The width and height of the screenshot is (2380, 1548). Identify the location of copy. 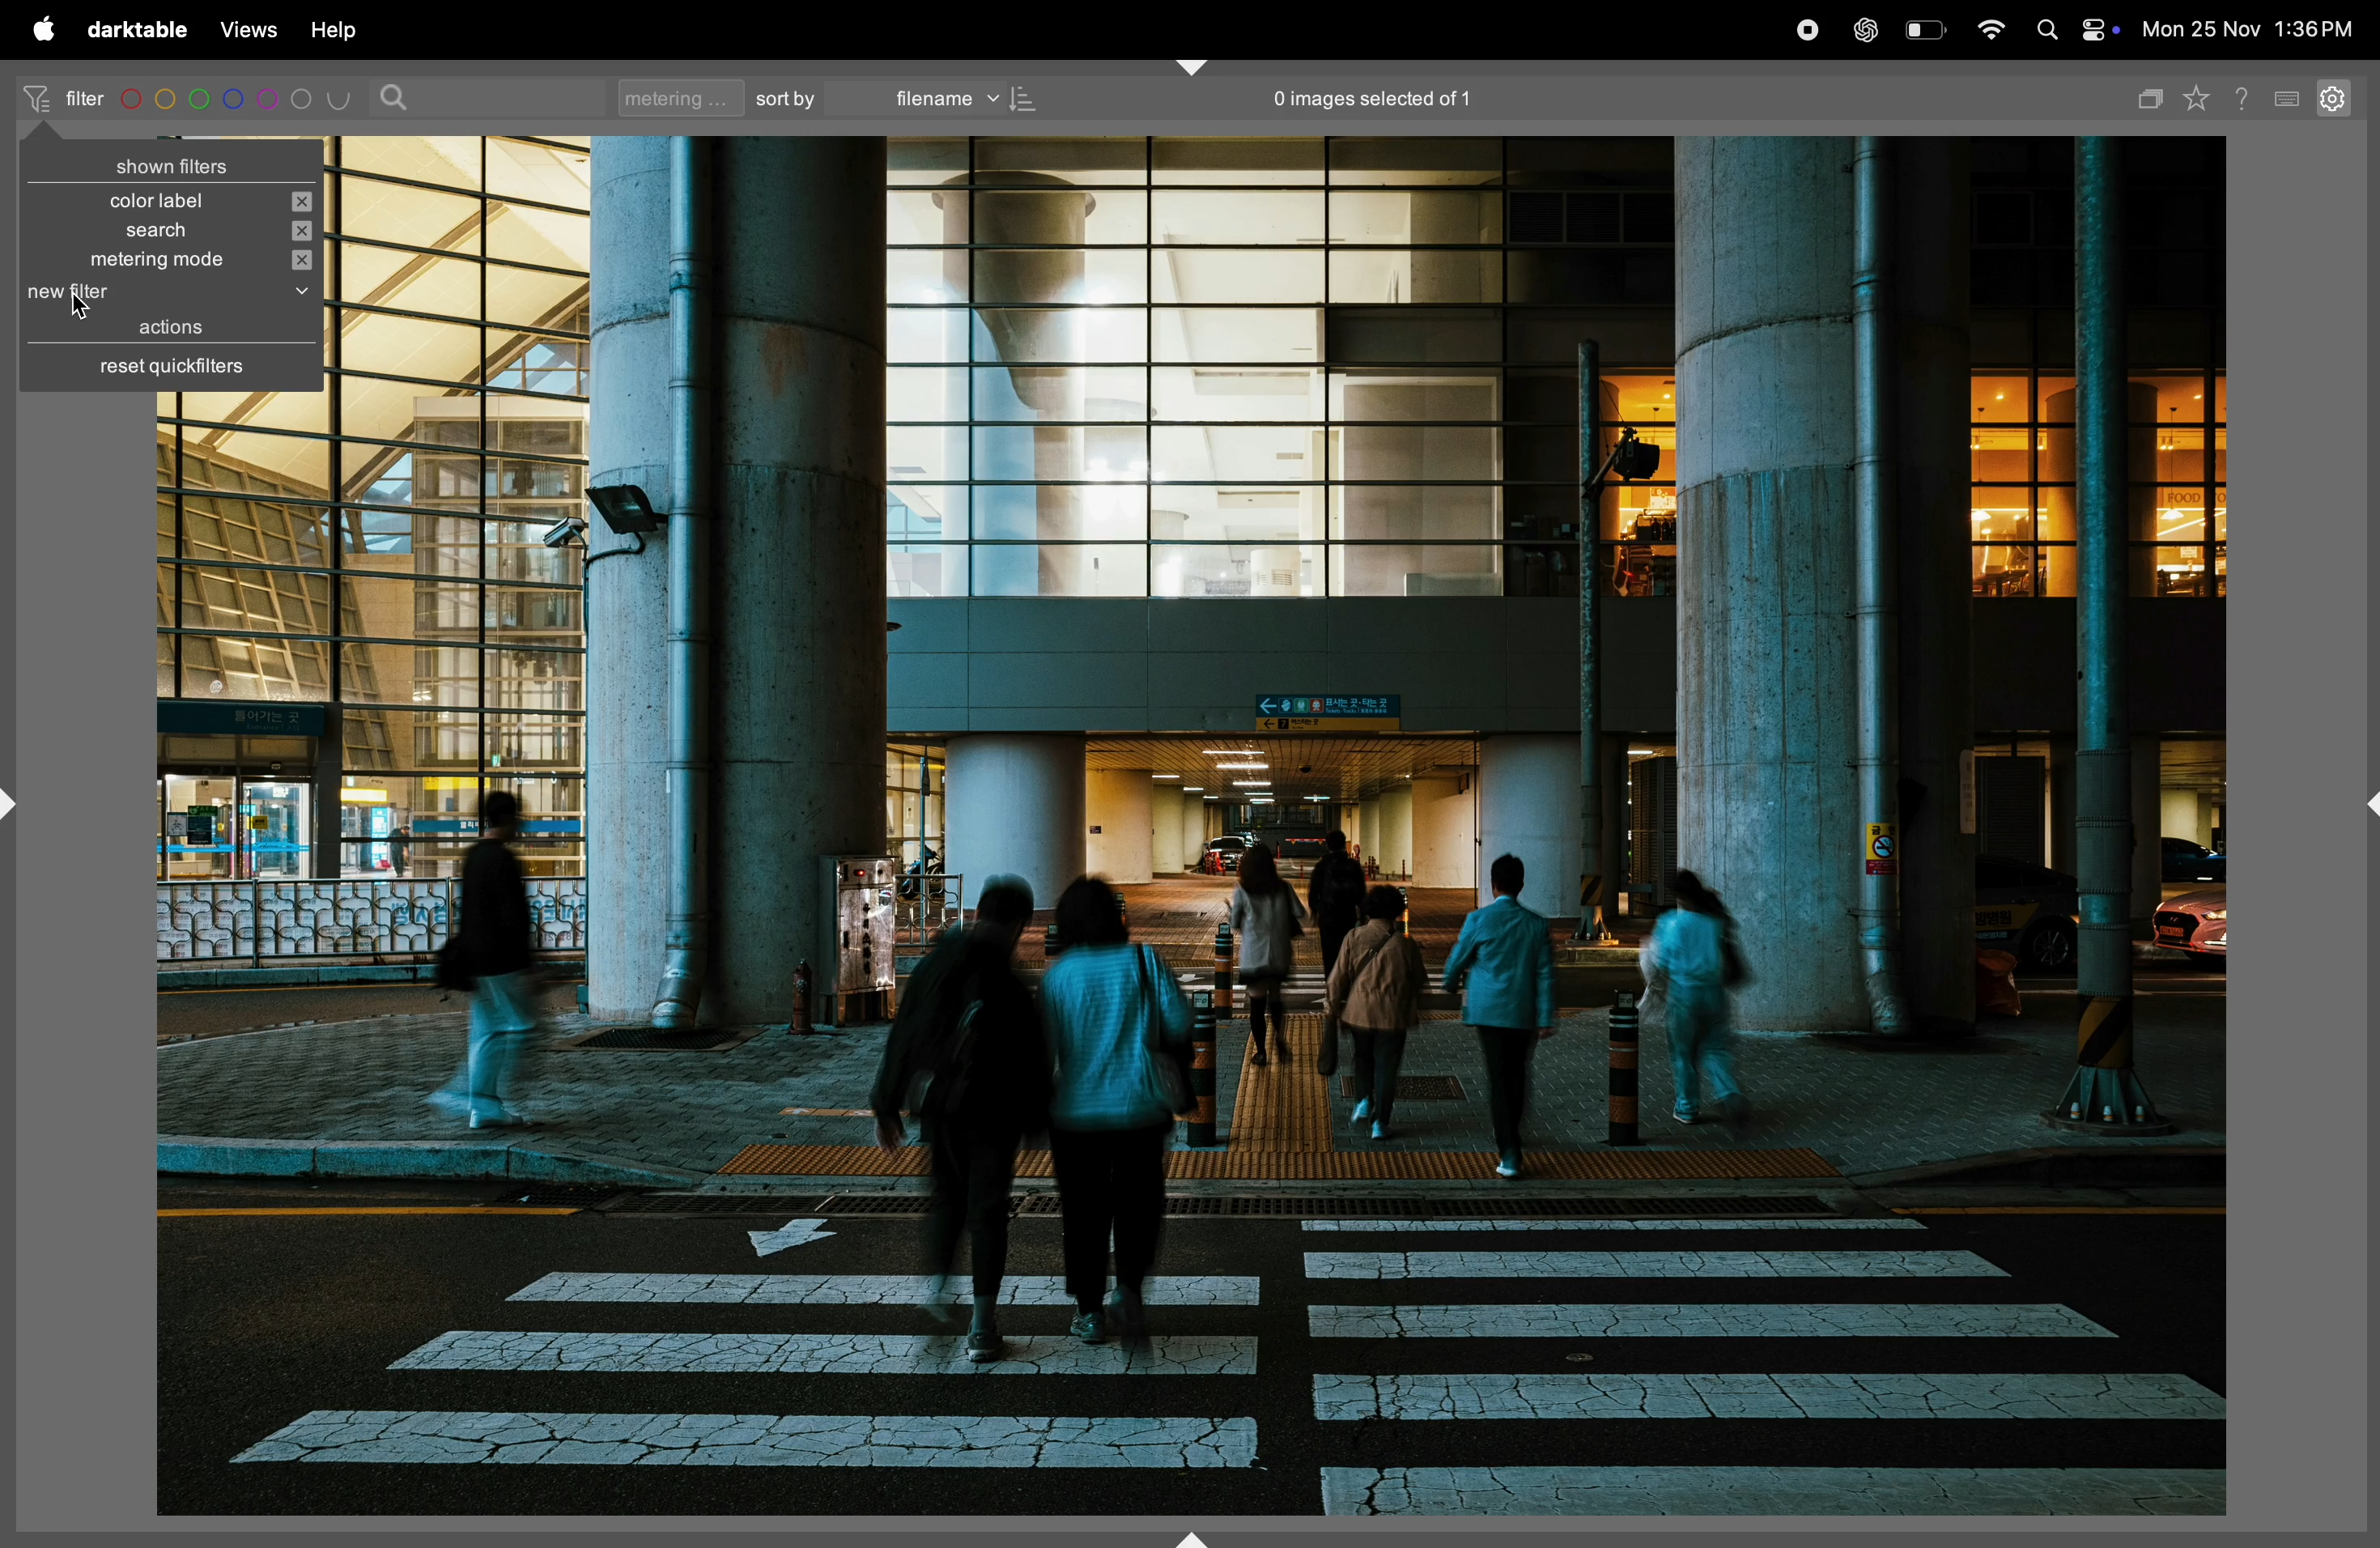
(2151, 96).